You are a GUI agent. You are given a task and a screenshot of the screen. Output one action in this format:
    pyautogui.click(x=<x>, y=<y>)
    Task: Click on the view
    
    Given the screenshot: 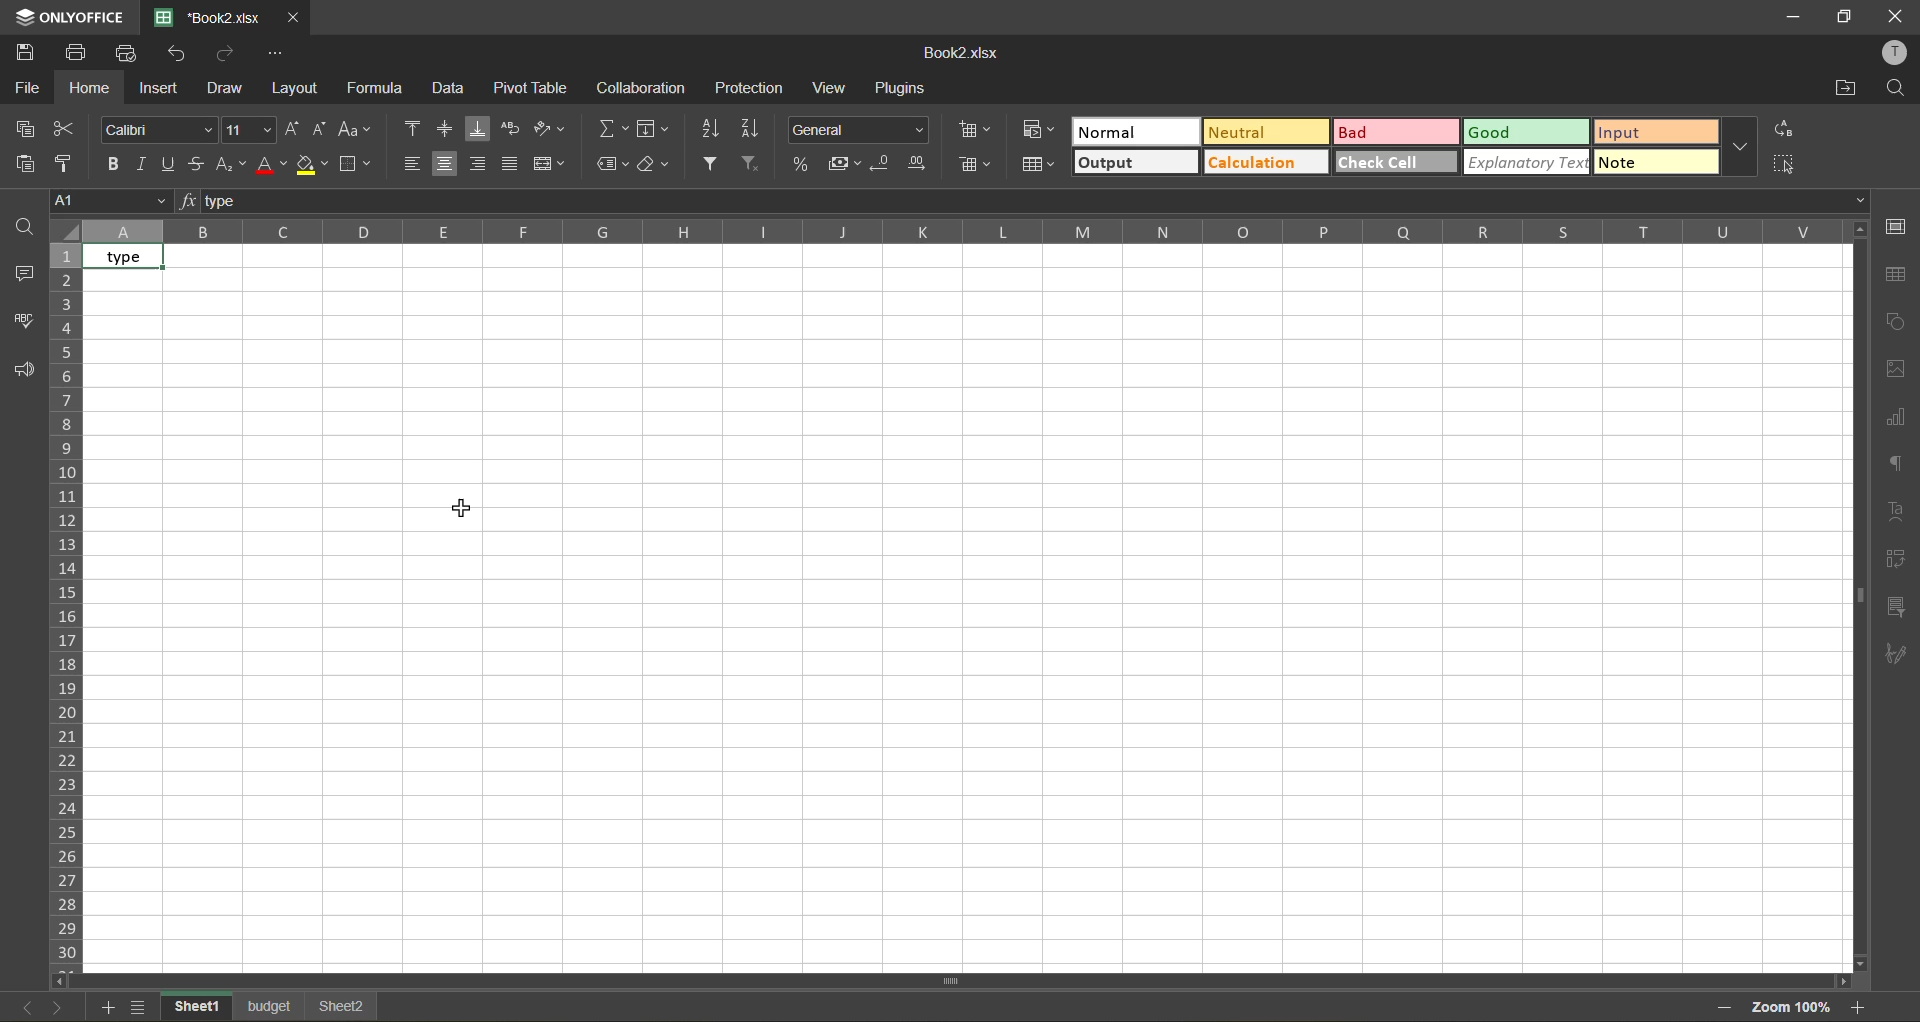 What is the action you would take?
    pyautogui.click(x=829, y=90)
    